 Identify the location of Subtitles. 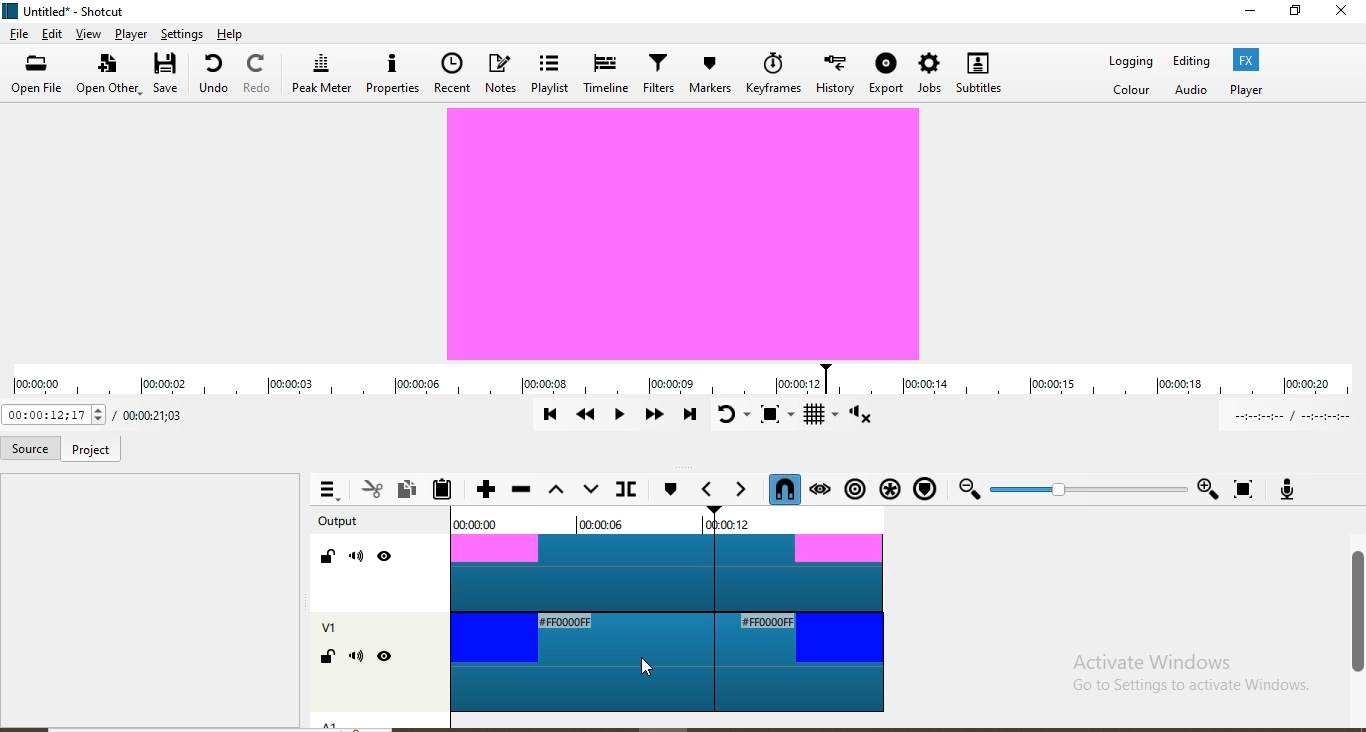
(982, 77).